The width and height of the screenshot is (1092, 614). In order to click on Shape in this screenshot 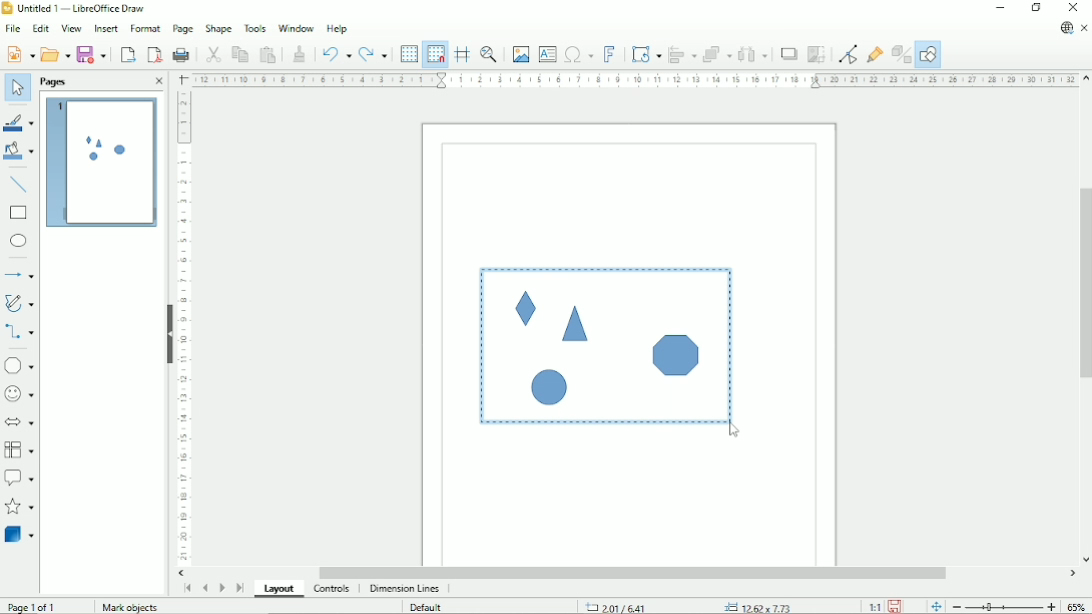, I will do `click(218, 28)`.